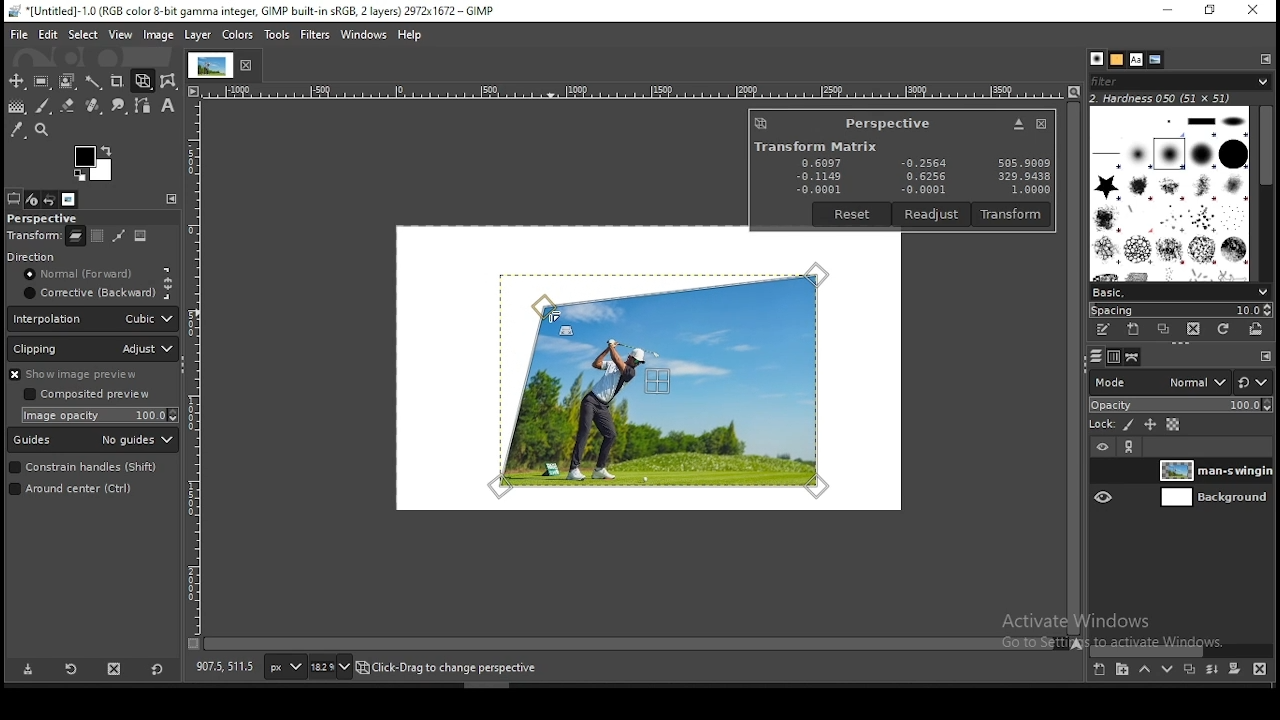 This screenshot has width=1280, height=720. Describe the element at coordinates (1265, 194) in the screenshot. I see `scroll bar` at that location.